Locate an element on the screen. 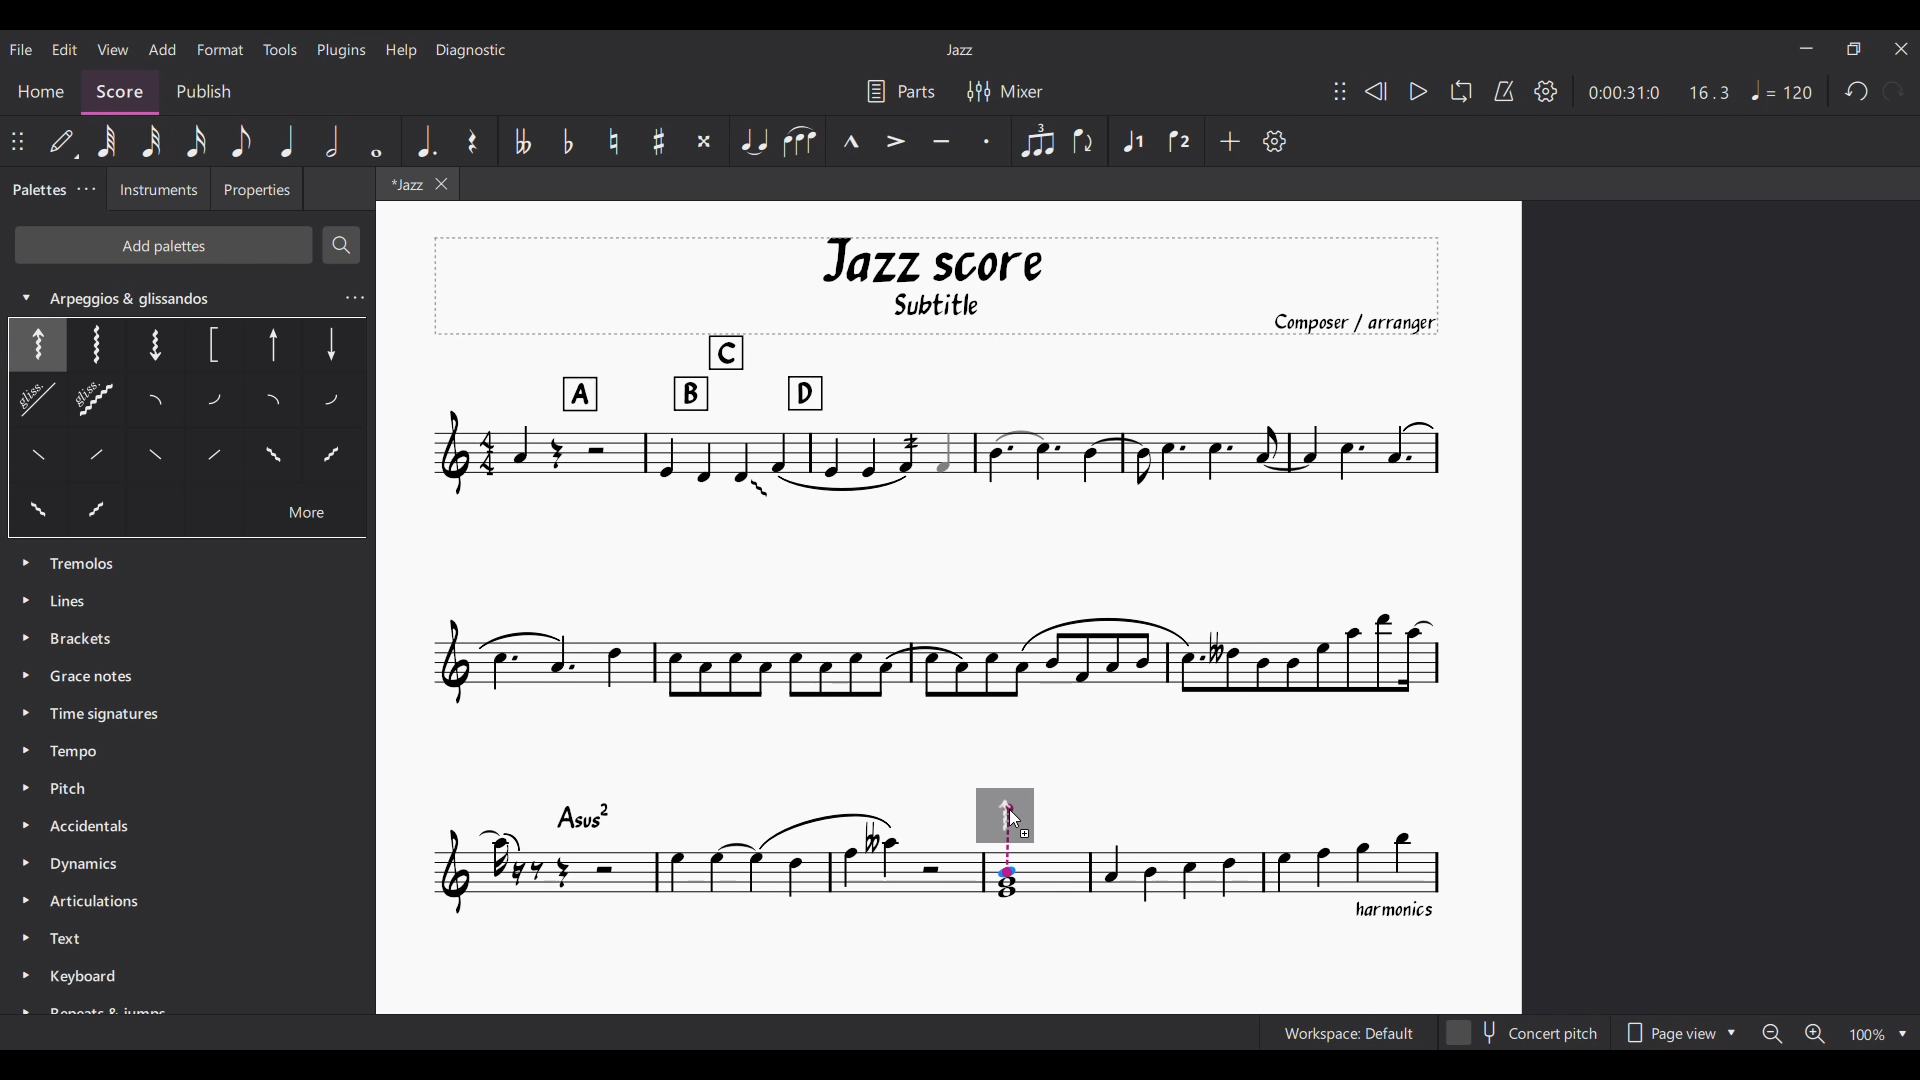 The height and width of the screenshot is (1080, 1920). Brackets is located at coordinates (83, 640).